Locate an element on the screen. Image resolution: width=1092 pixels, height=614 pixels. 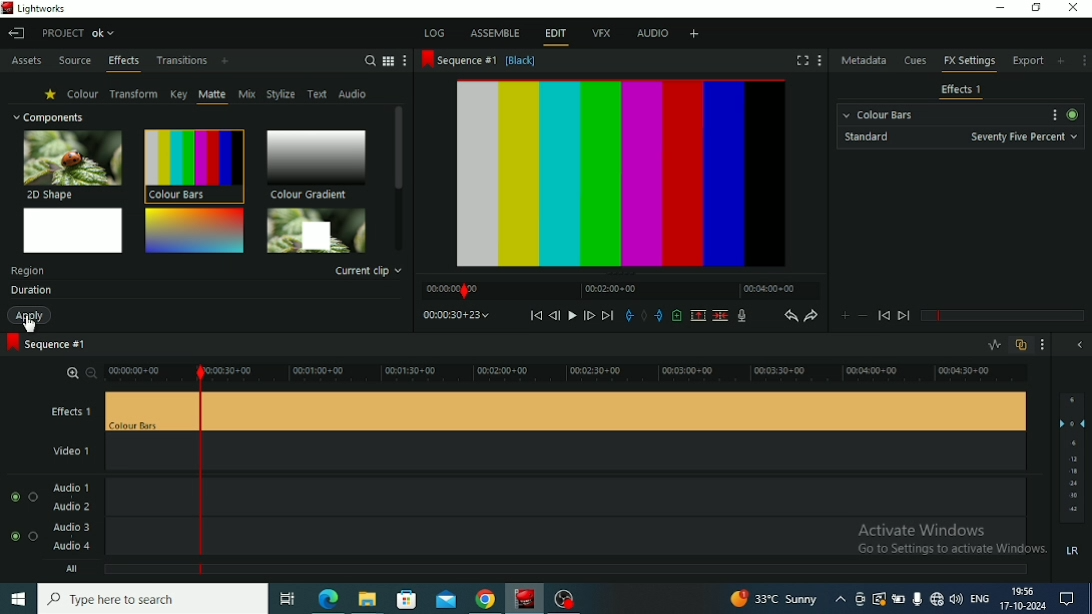
All is located at coordinates (111, 571).